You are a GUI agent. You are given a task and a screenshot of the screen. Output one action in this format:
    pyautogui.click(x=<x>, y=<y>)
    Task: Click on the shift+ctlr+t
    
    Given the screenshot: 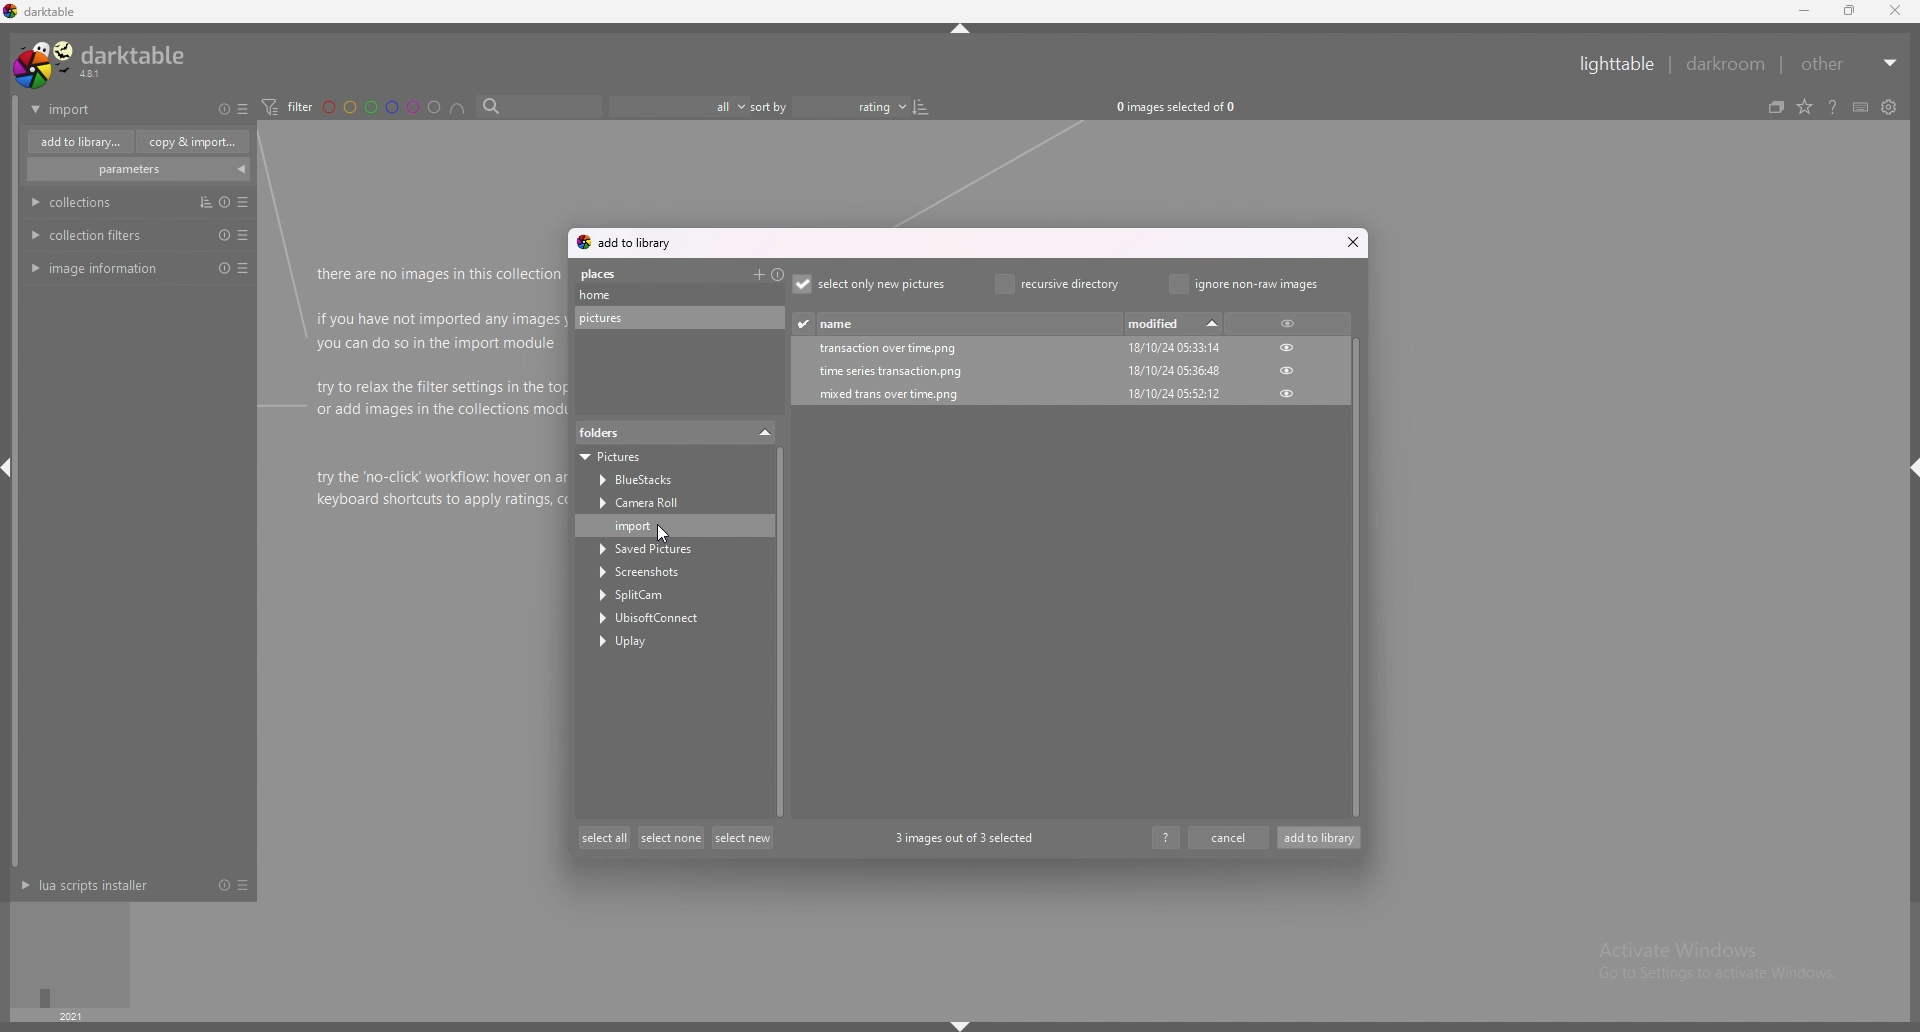 What is the action you would take?
    pyautogui.click(x=963, y=28)
    